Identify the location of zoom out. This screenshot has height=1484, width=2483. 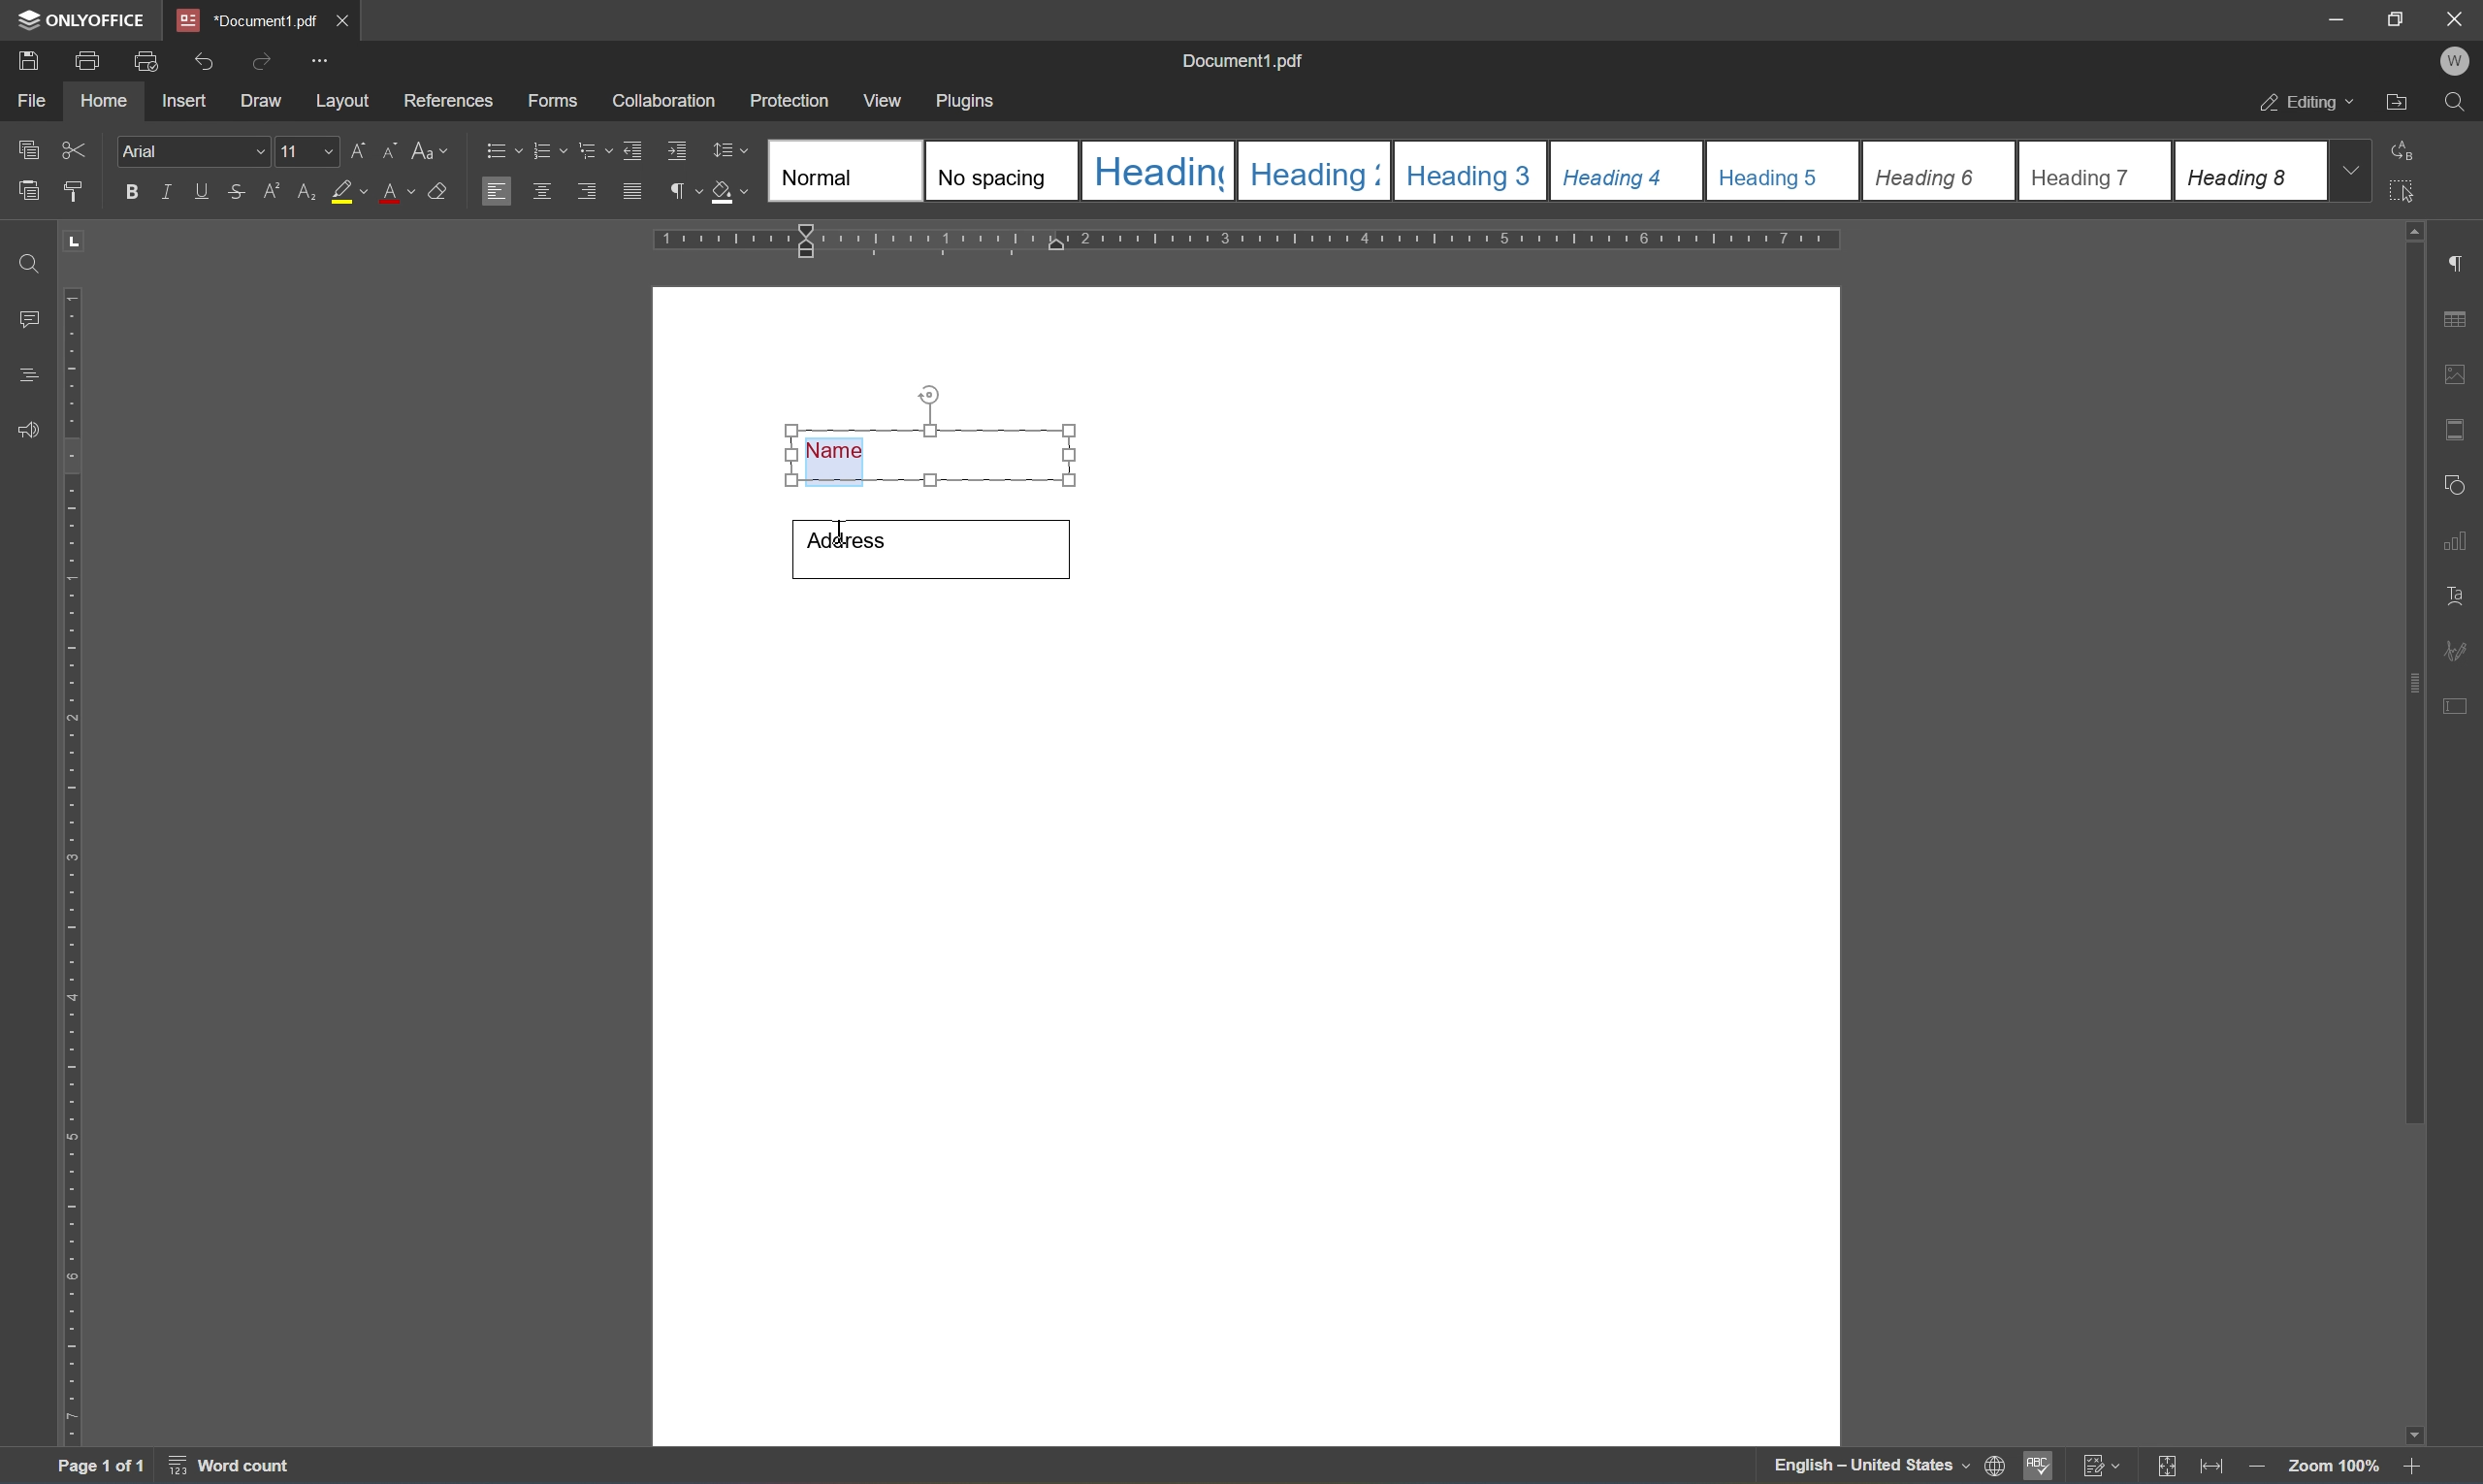
(2418, 1467).